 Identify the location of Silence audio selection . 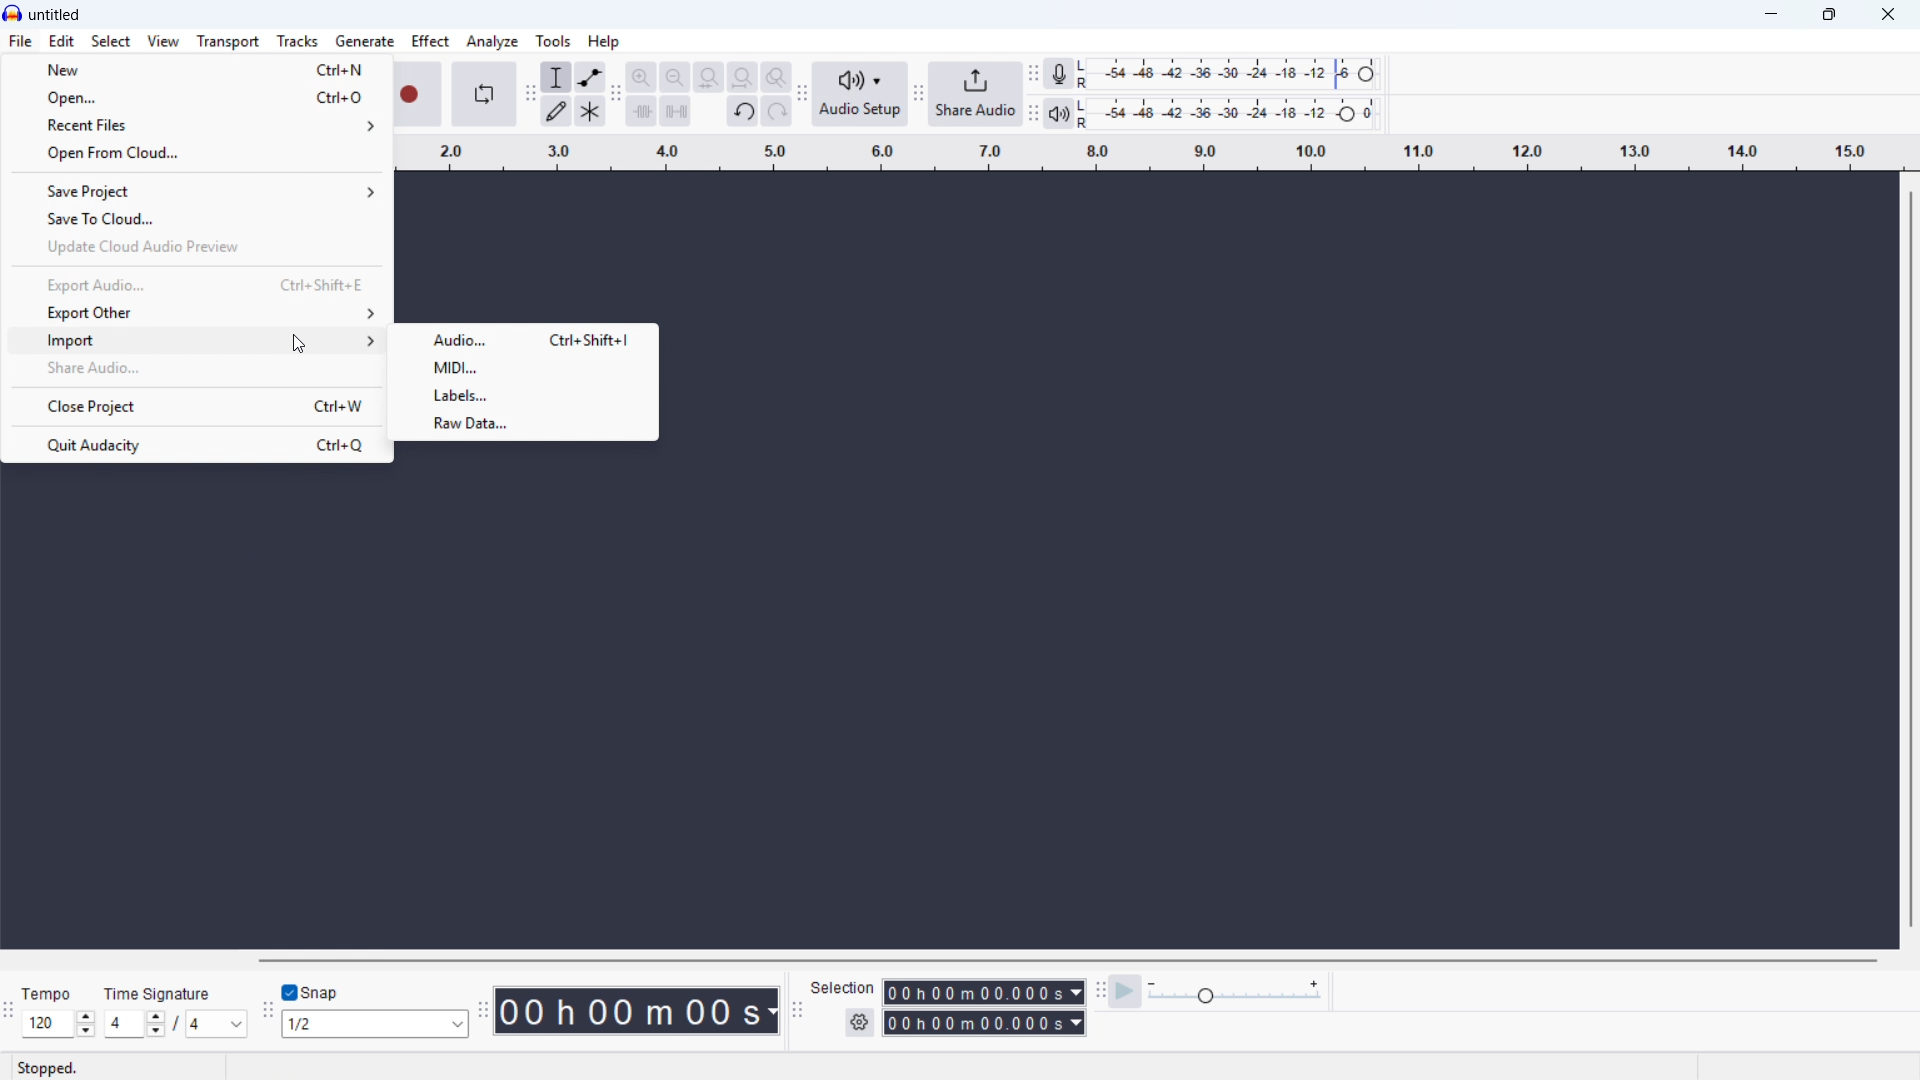
(677, 112).